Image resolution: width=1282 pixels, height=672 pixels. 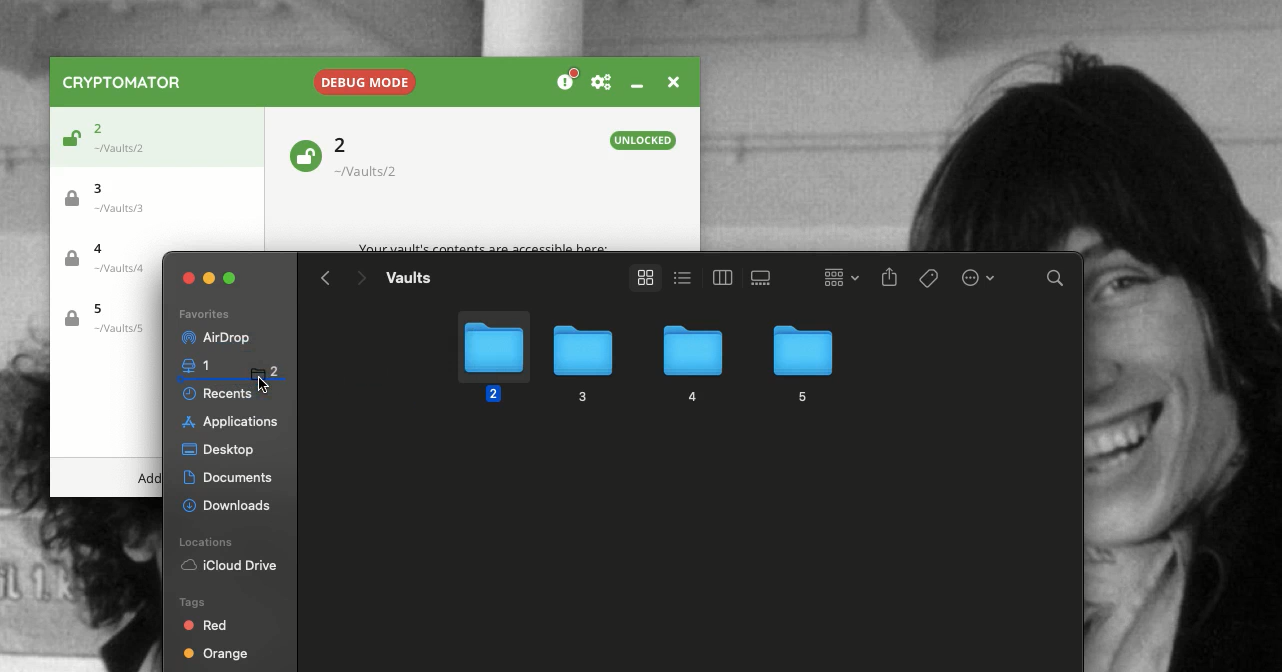 I want to click on Orange, so click(x=216, y=656).